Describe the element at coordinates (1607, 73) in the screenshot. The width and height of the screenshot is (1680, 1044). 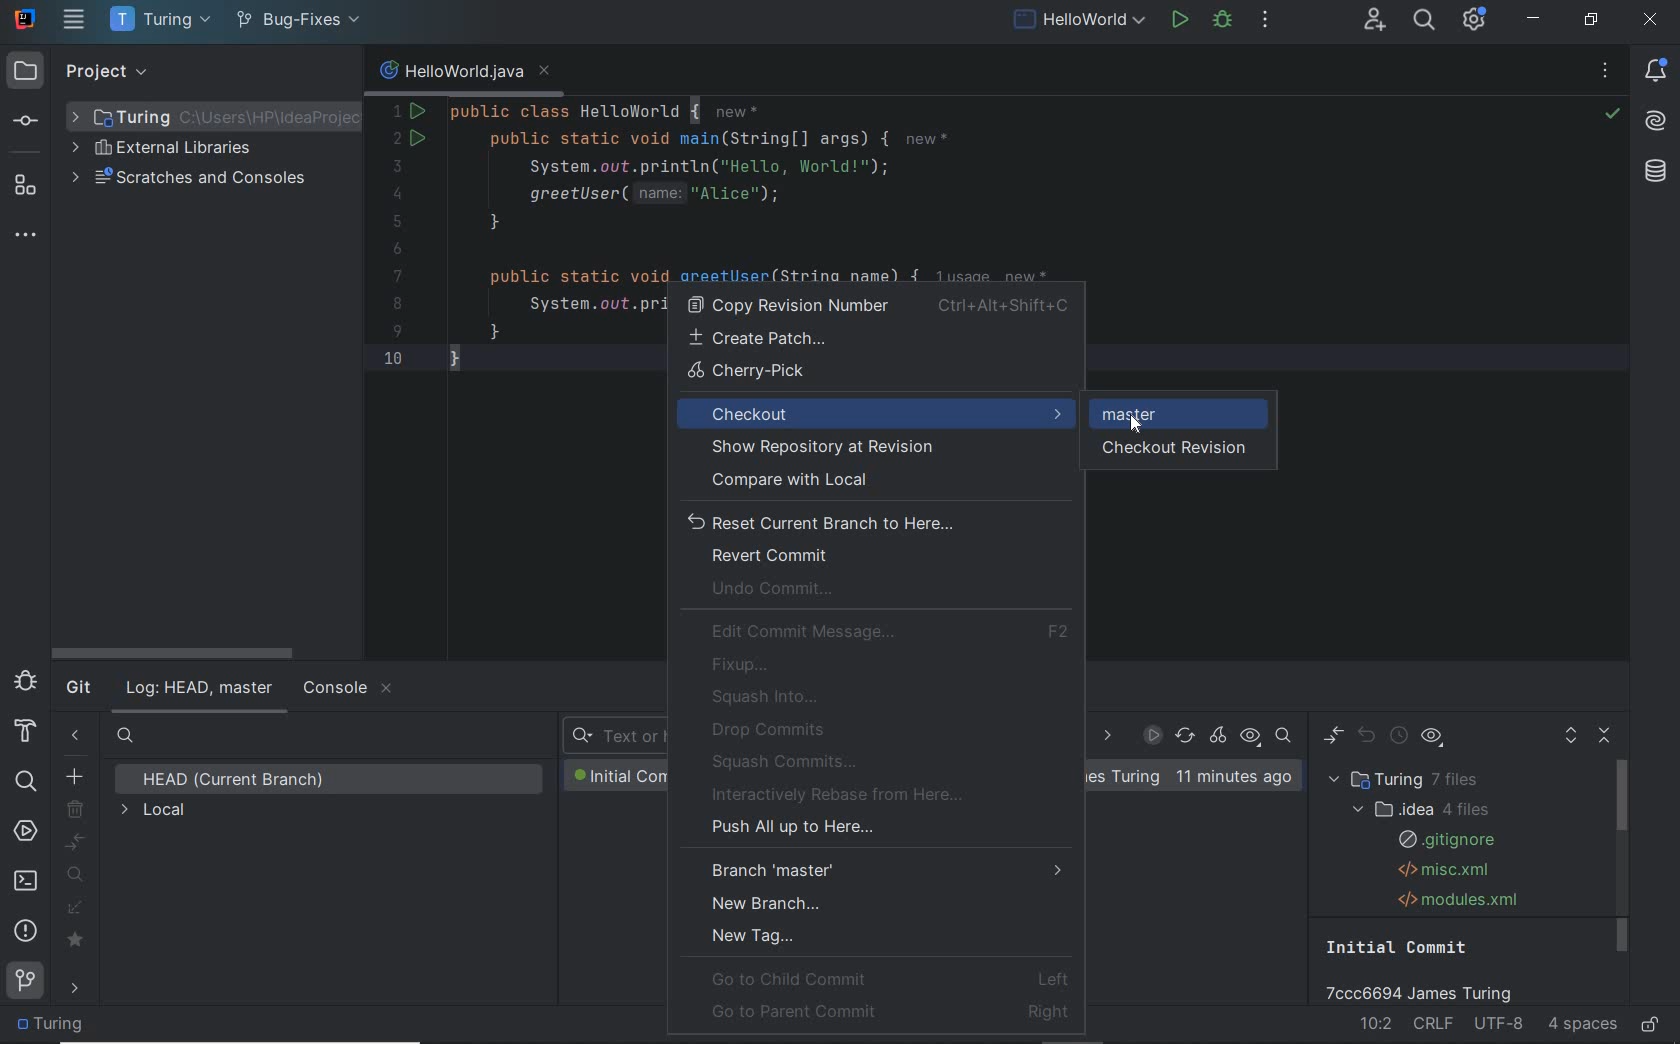
I see `recent files, tab options` at that location.